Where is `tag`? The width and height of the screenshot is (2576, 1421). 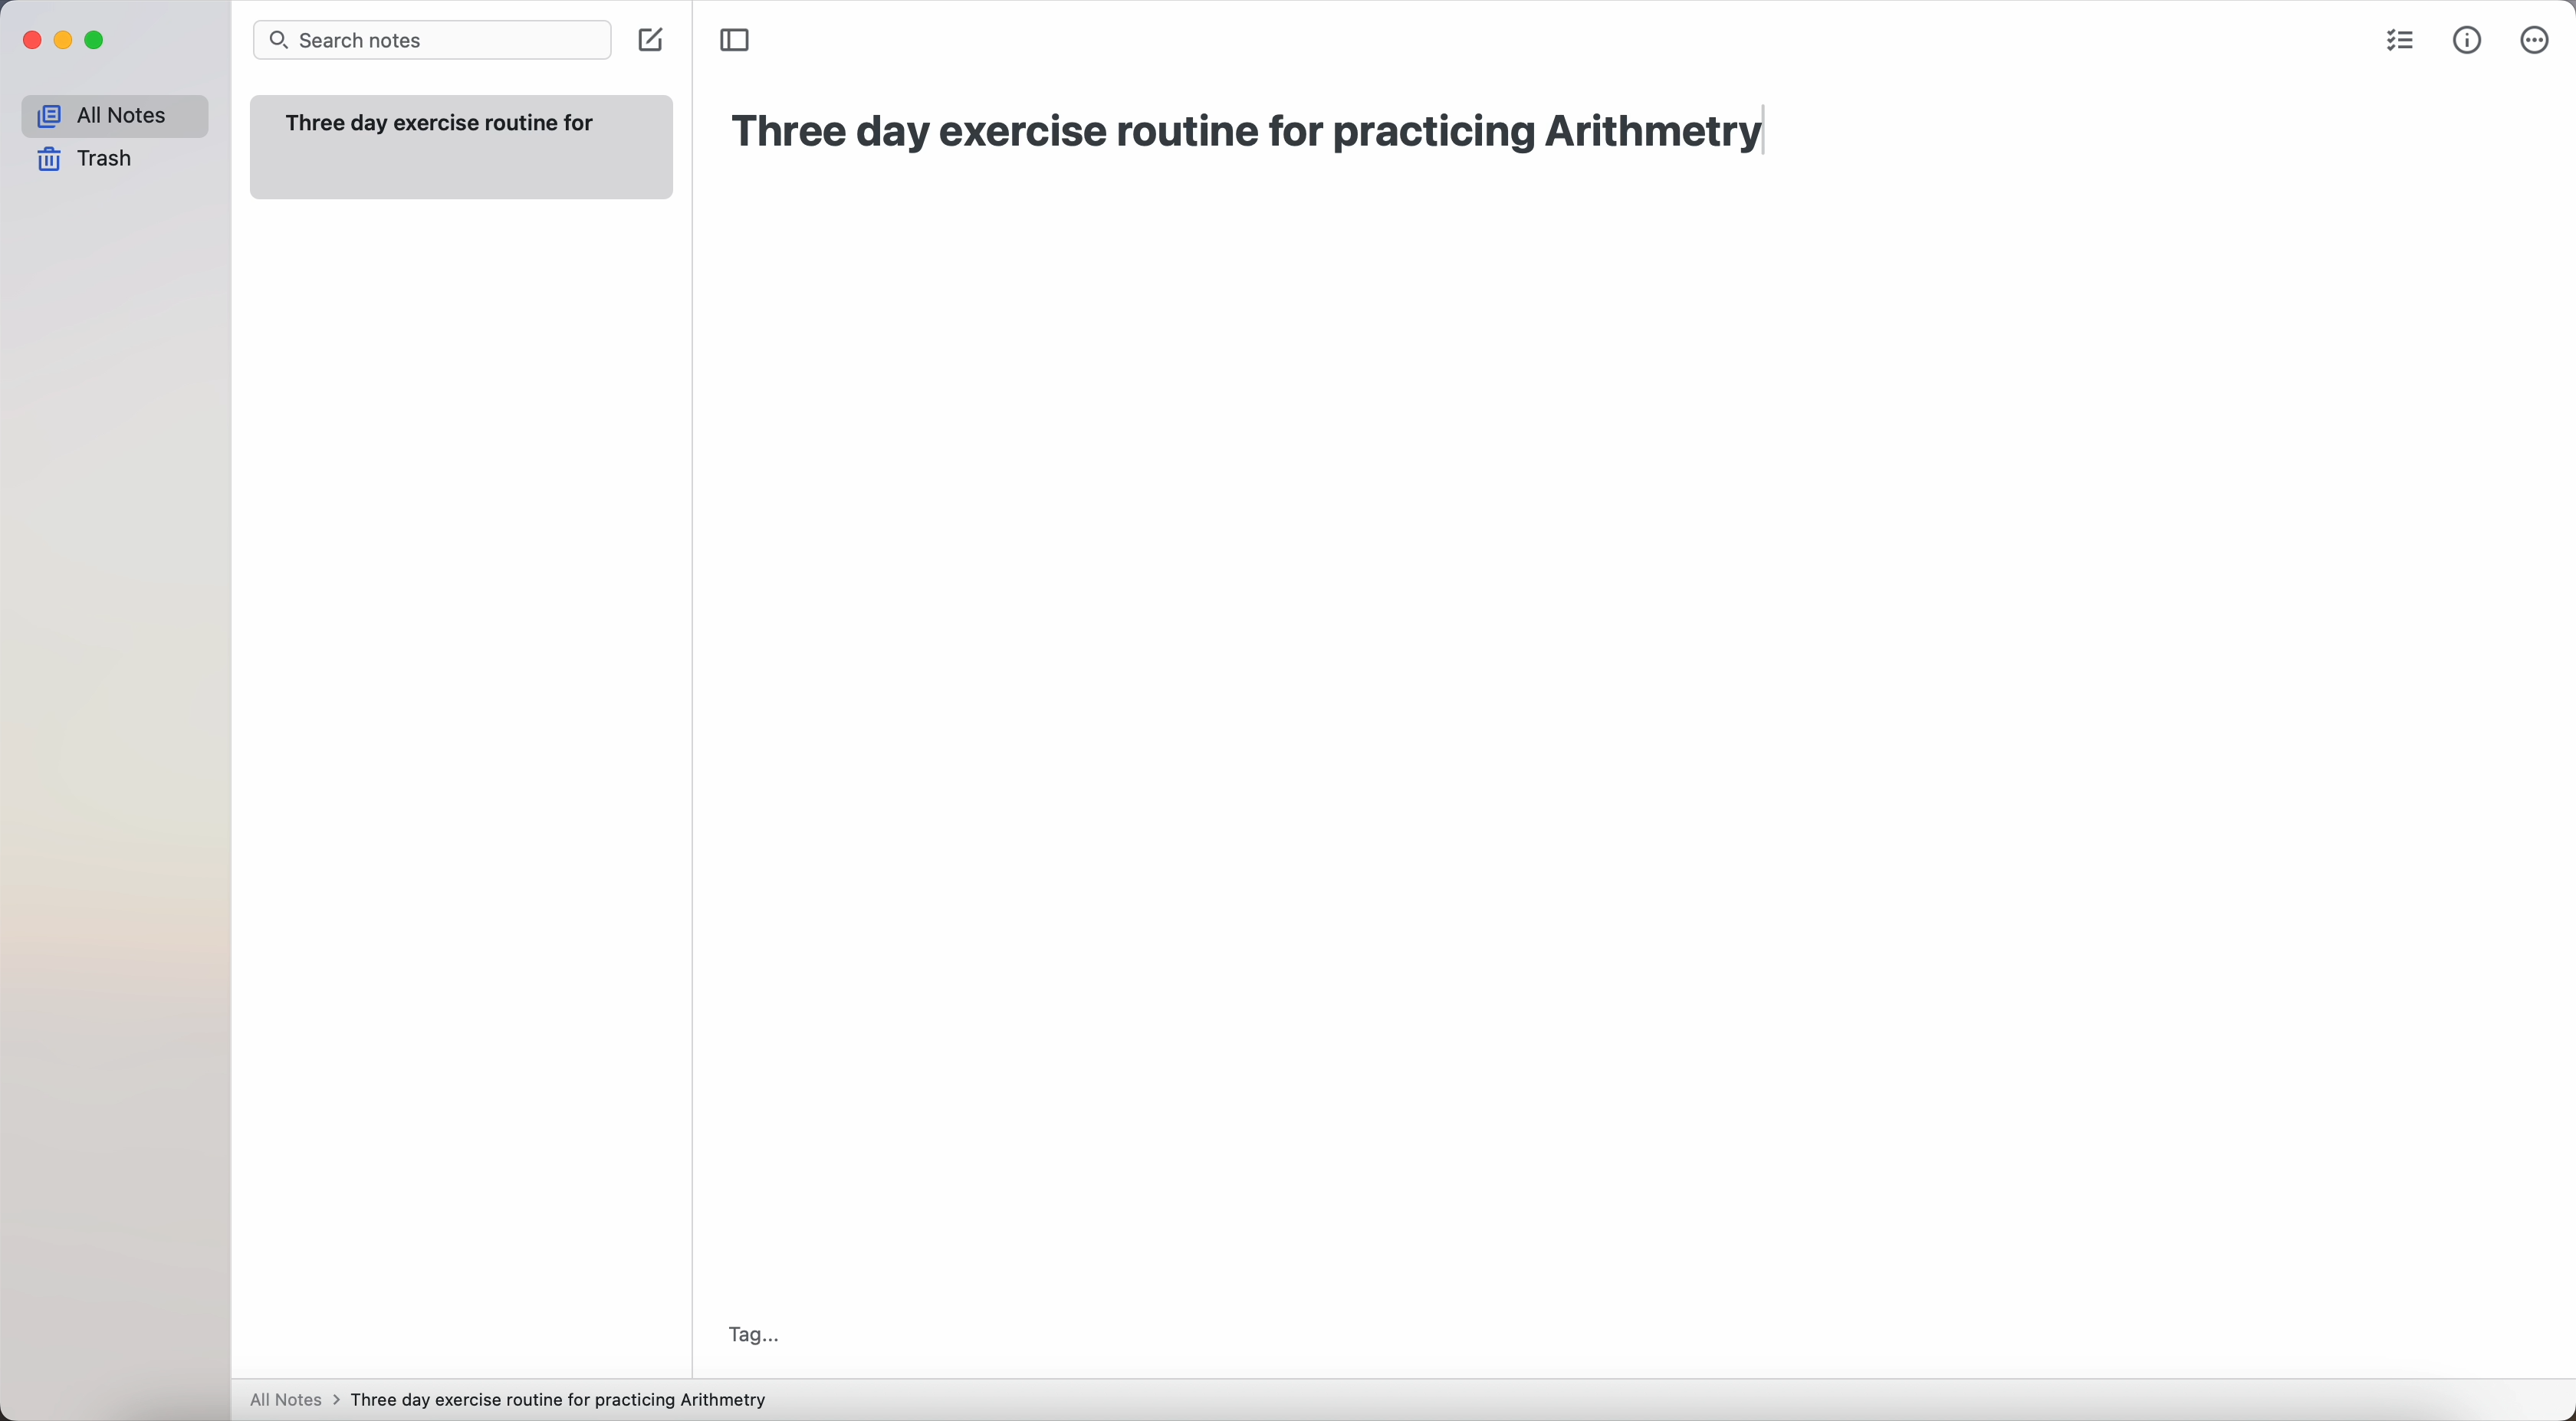
tag is located at coordinates (760, 1335).